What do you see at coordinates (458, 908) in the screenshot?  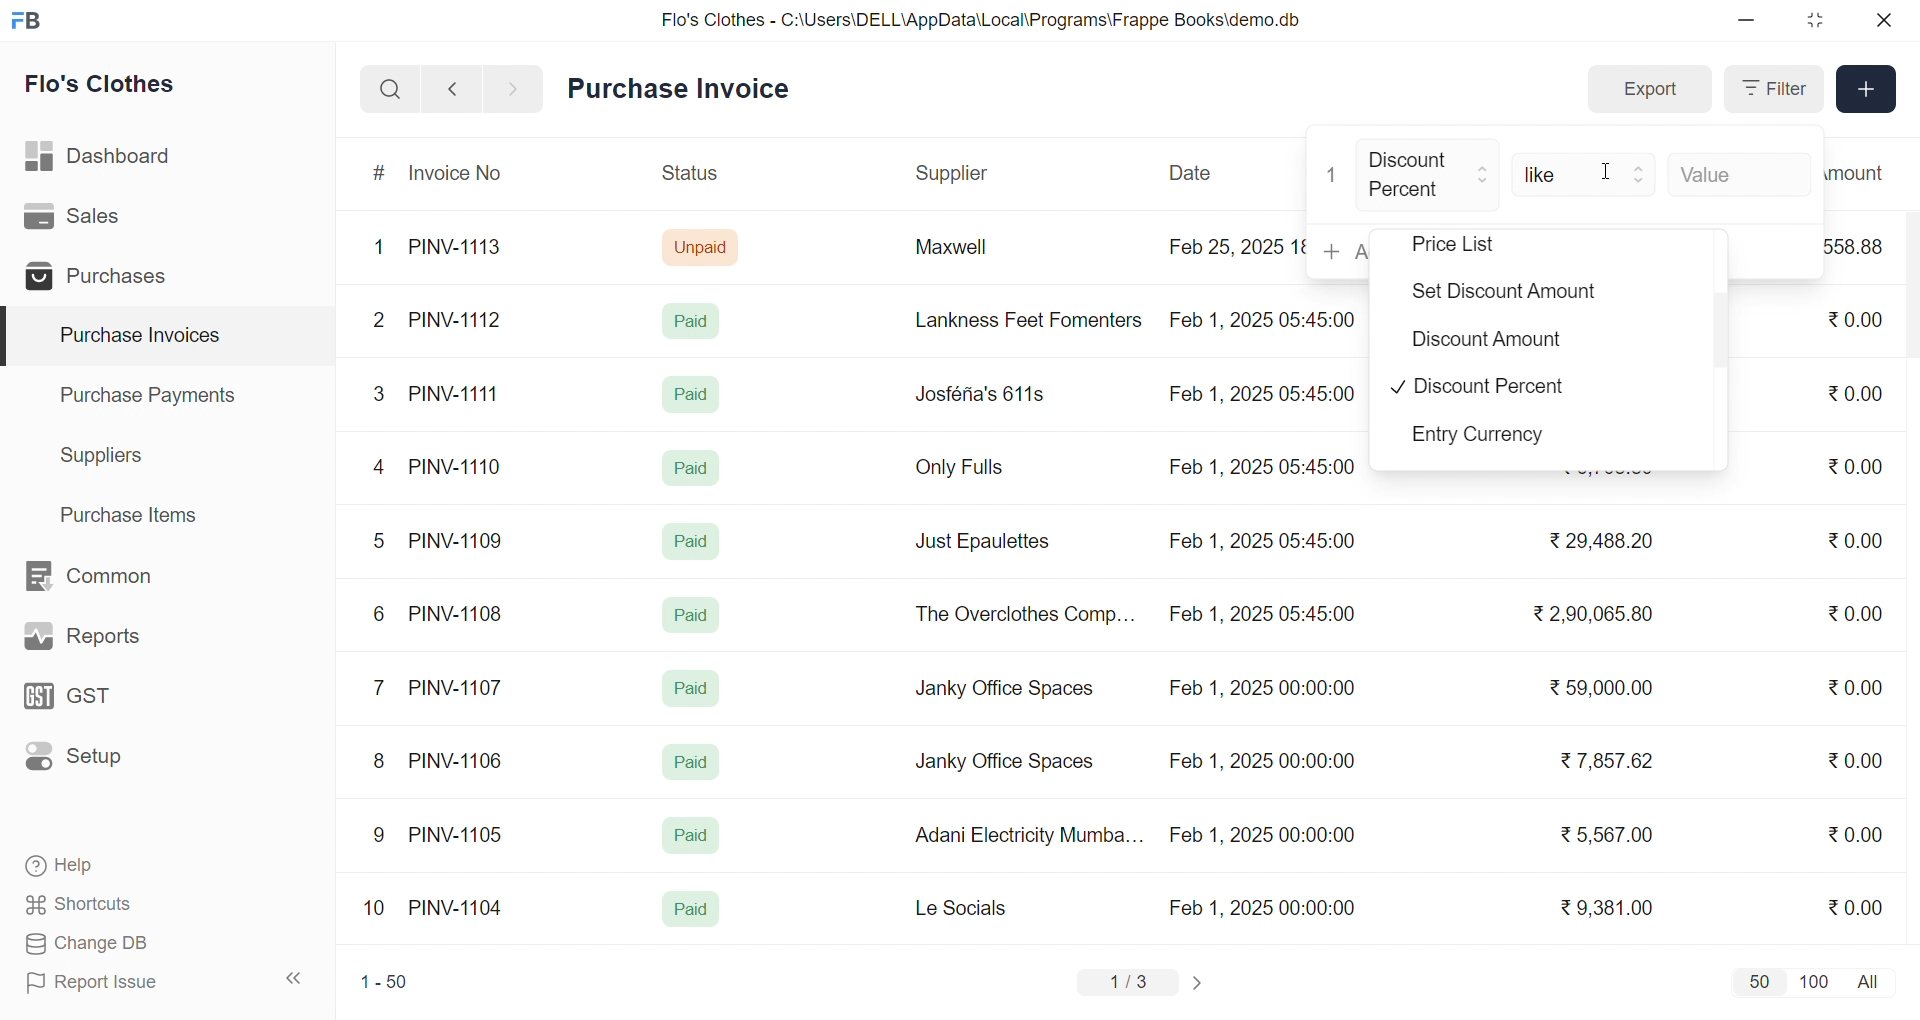 I see `PINV-1104` at bounding box center [458, 908].